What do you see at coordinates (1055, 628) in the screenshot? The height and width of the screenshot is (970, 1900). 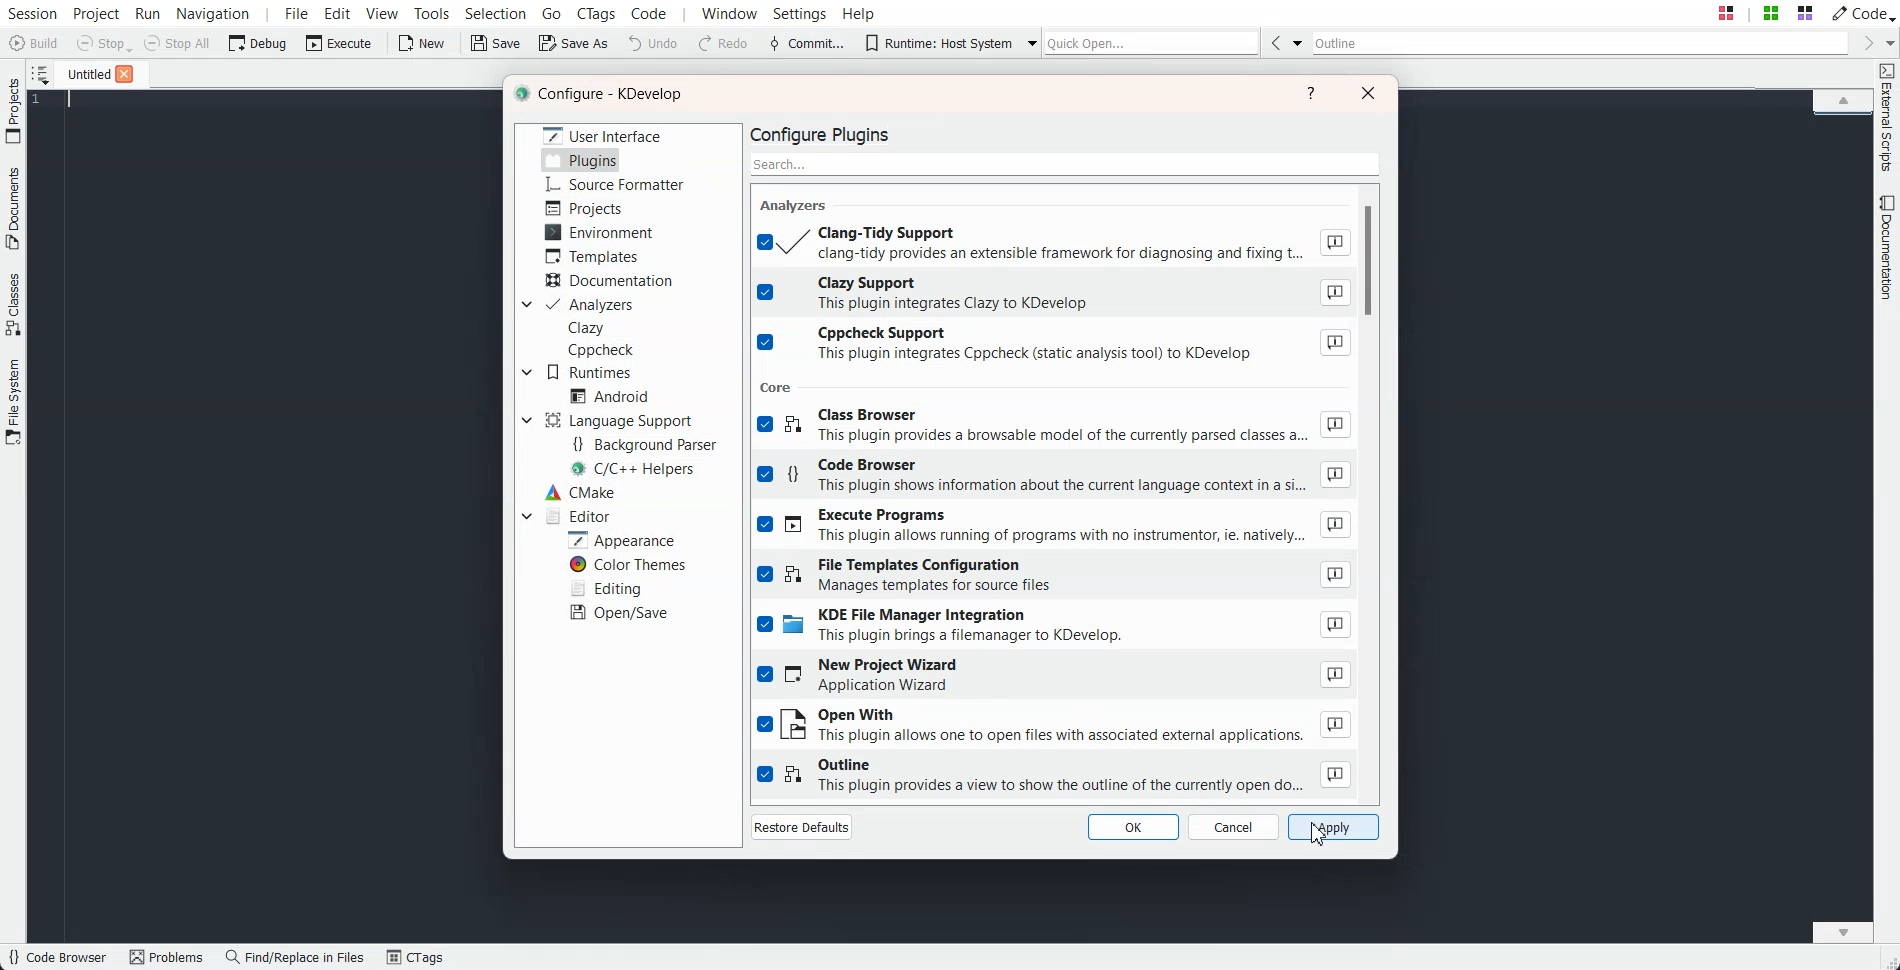 I see `Enable KDE File Manager Integration` at bounding box center [1055, 628].